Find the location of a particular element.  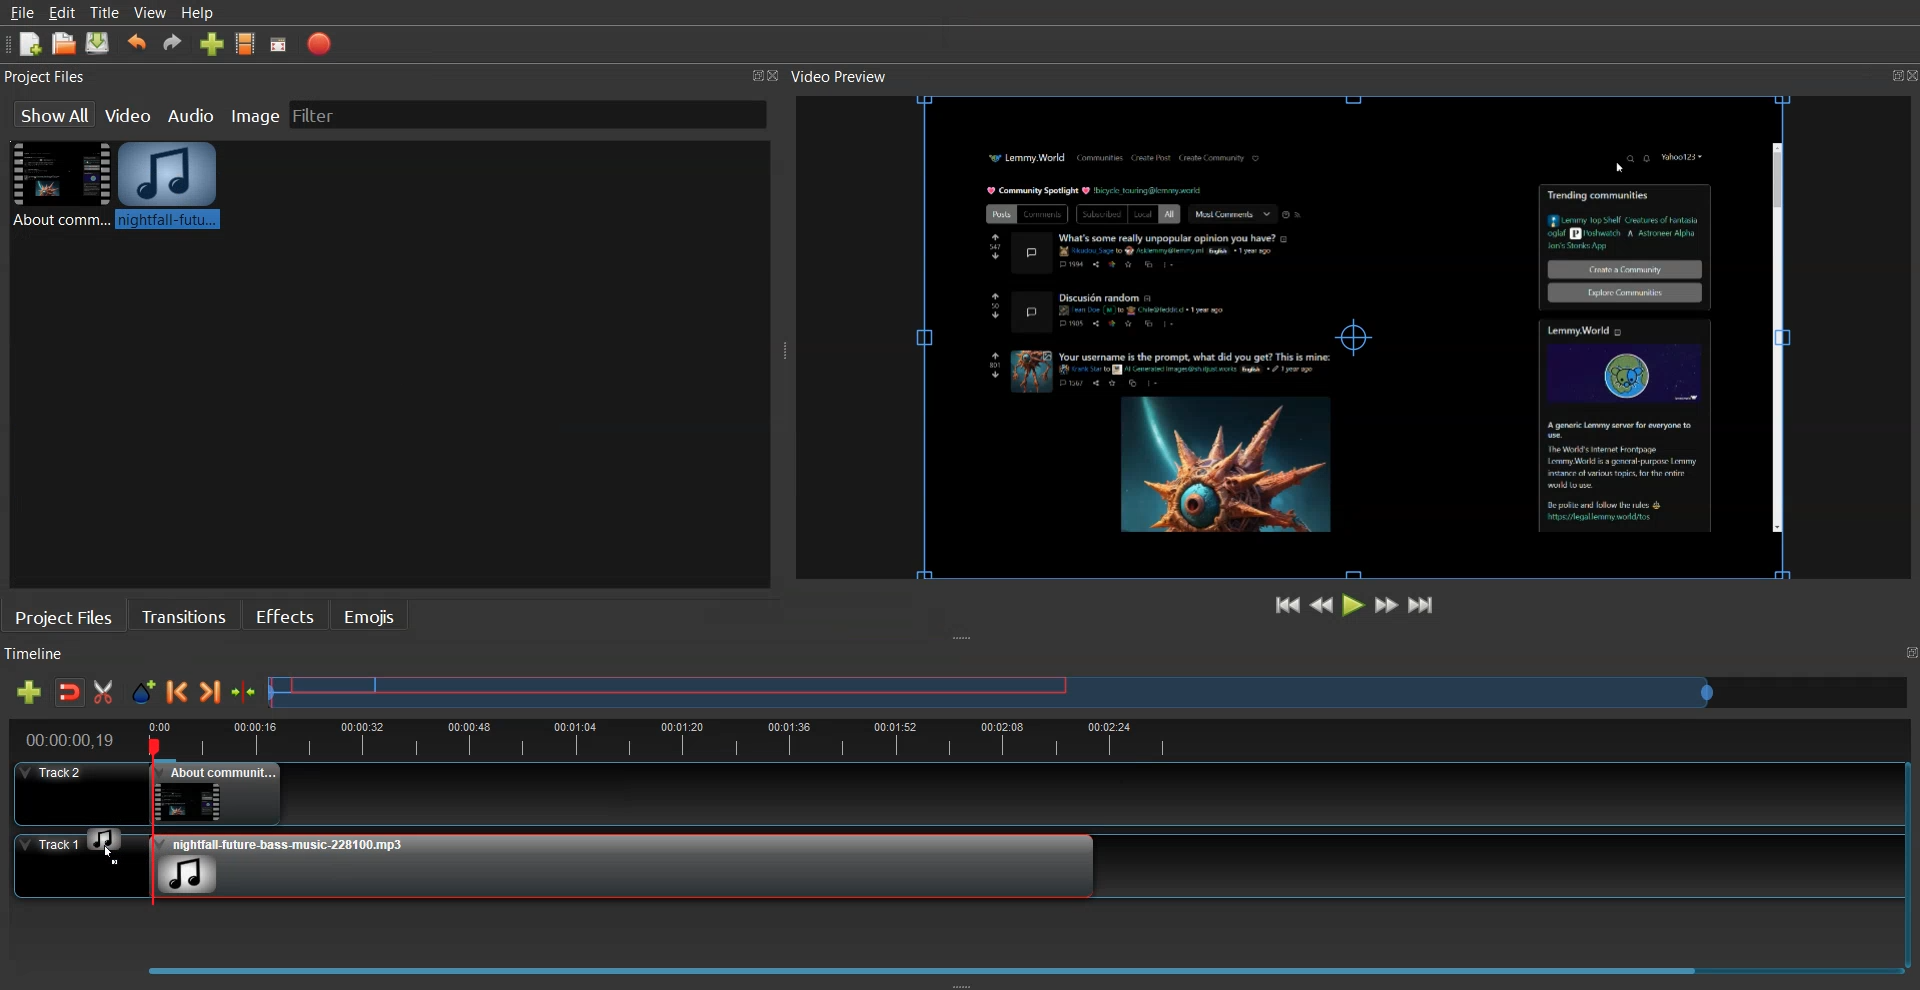

Slider is located at coordinates (956, 964).